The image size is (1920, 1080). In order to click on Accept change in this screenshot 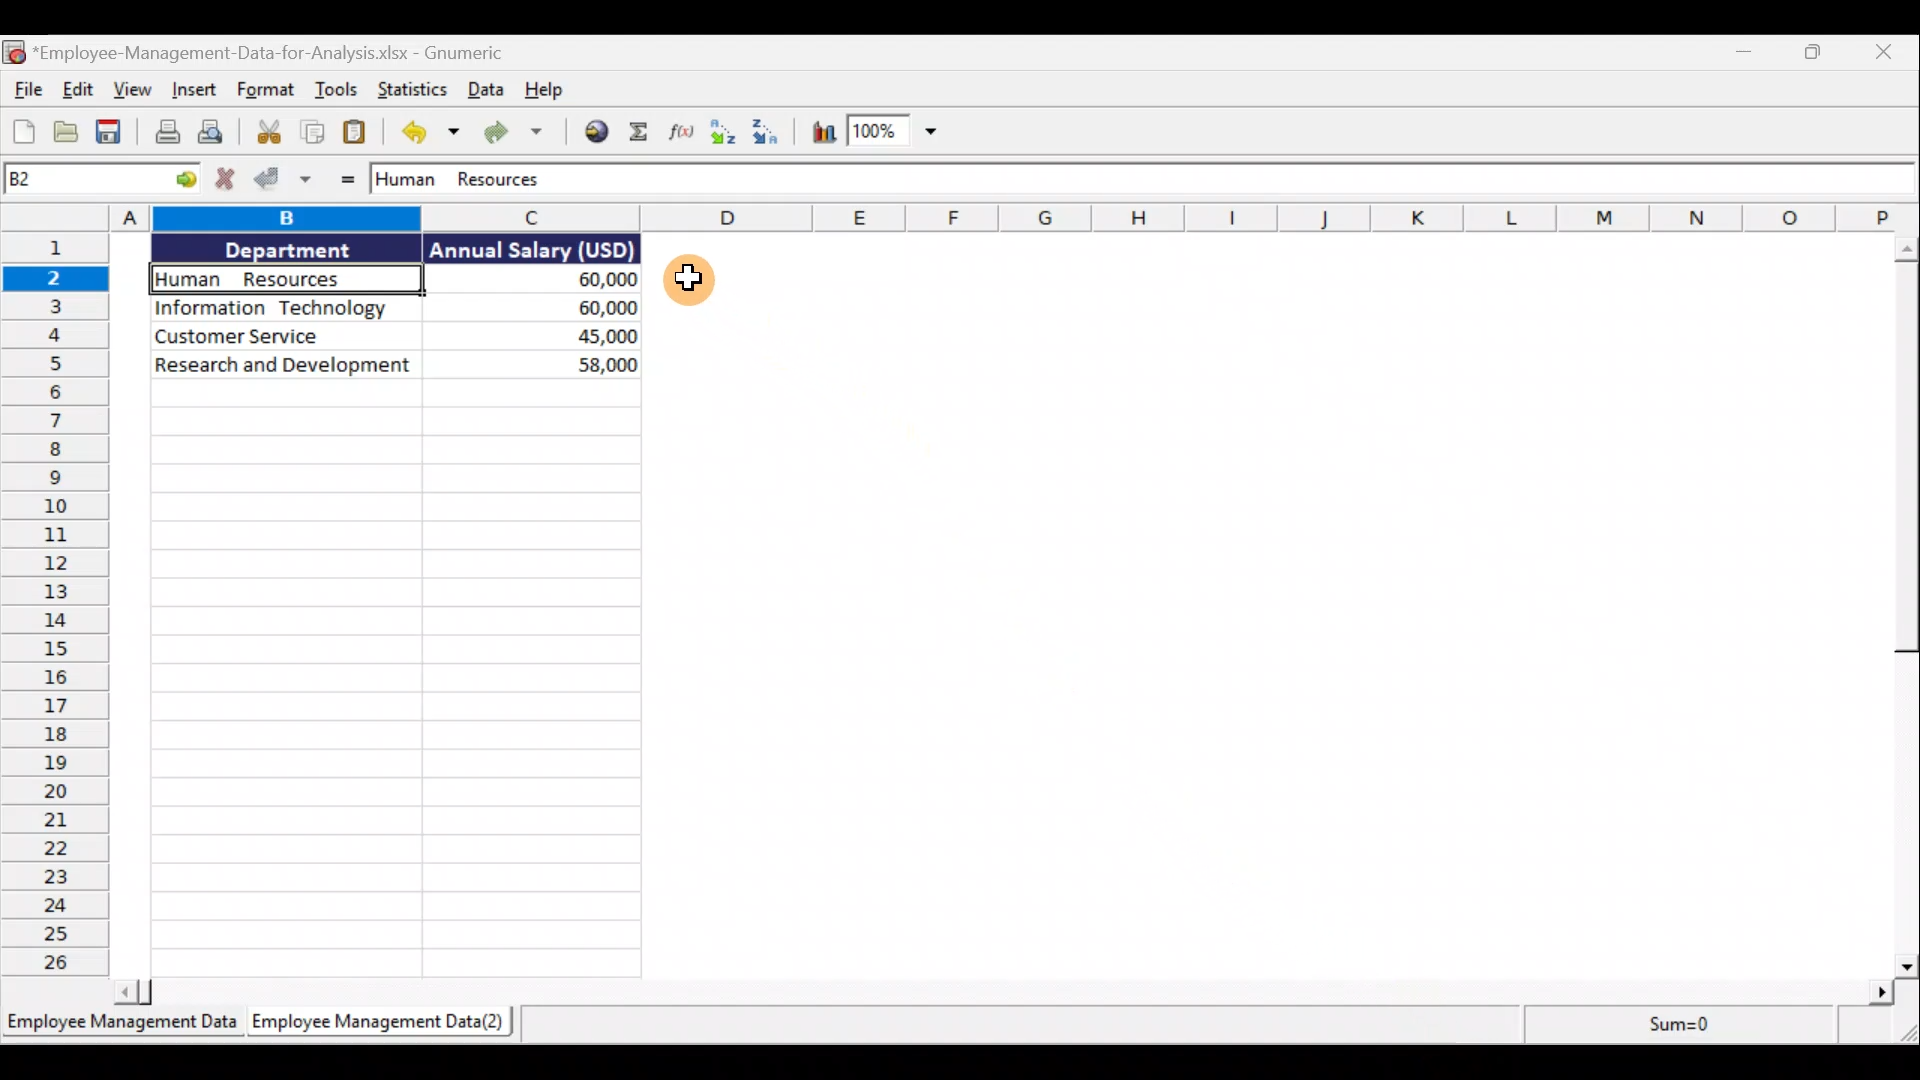, I will do `click(290, 179)`.